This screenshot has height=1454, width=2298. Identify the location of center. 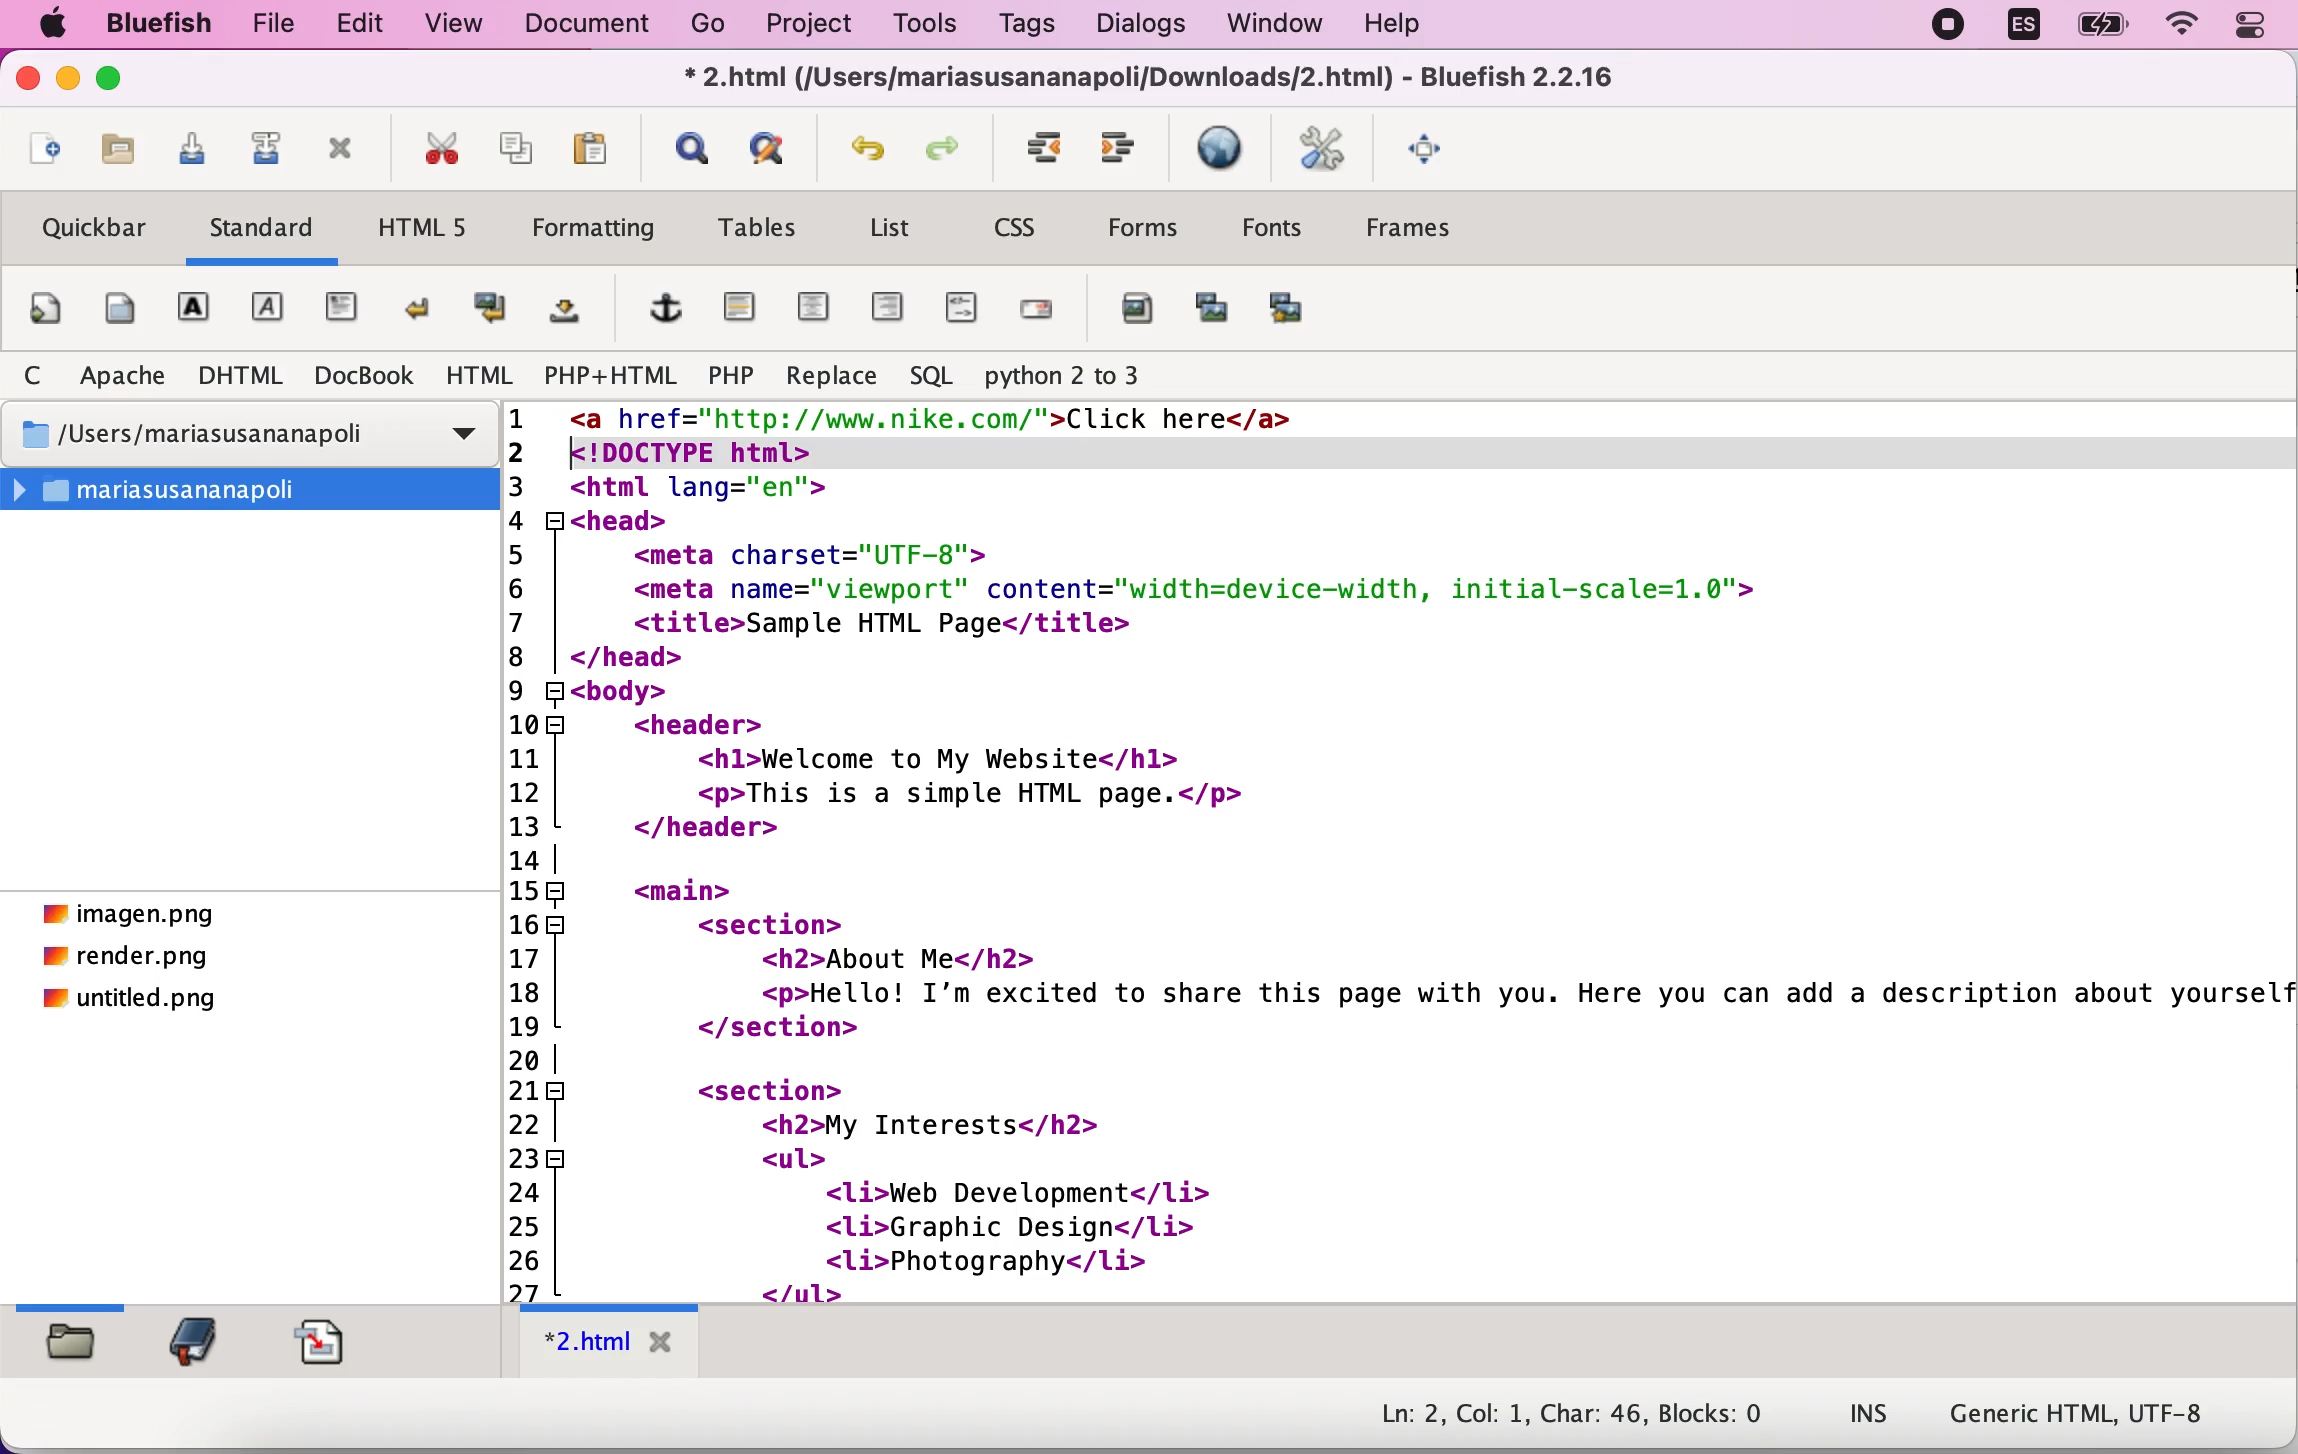
(811, 308).